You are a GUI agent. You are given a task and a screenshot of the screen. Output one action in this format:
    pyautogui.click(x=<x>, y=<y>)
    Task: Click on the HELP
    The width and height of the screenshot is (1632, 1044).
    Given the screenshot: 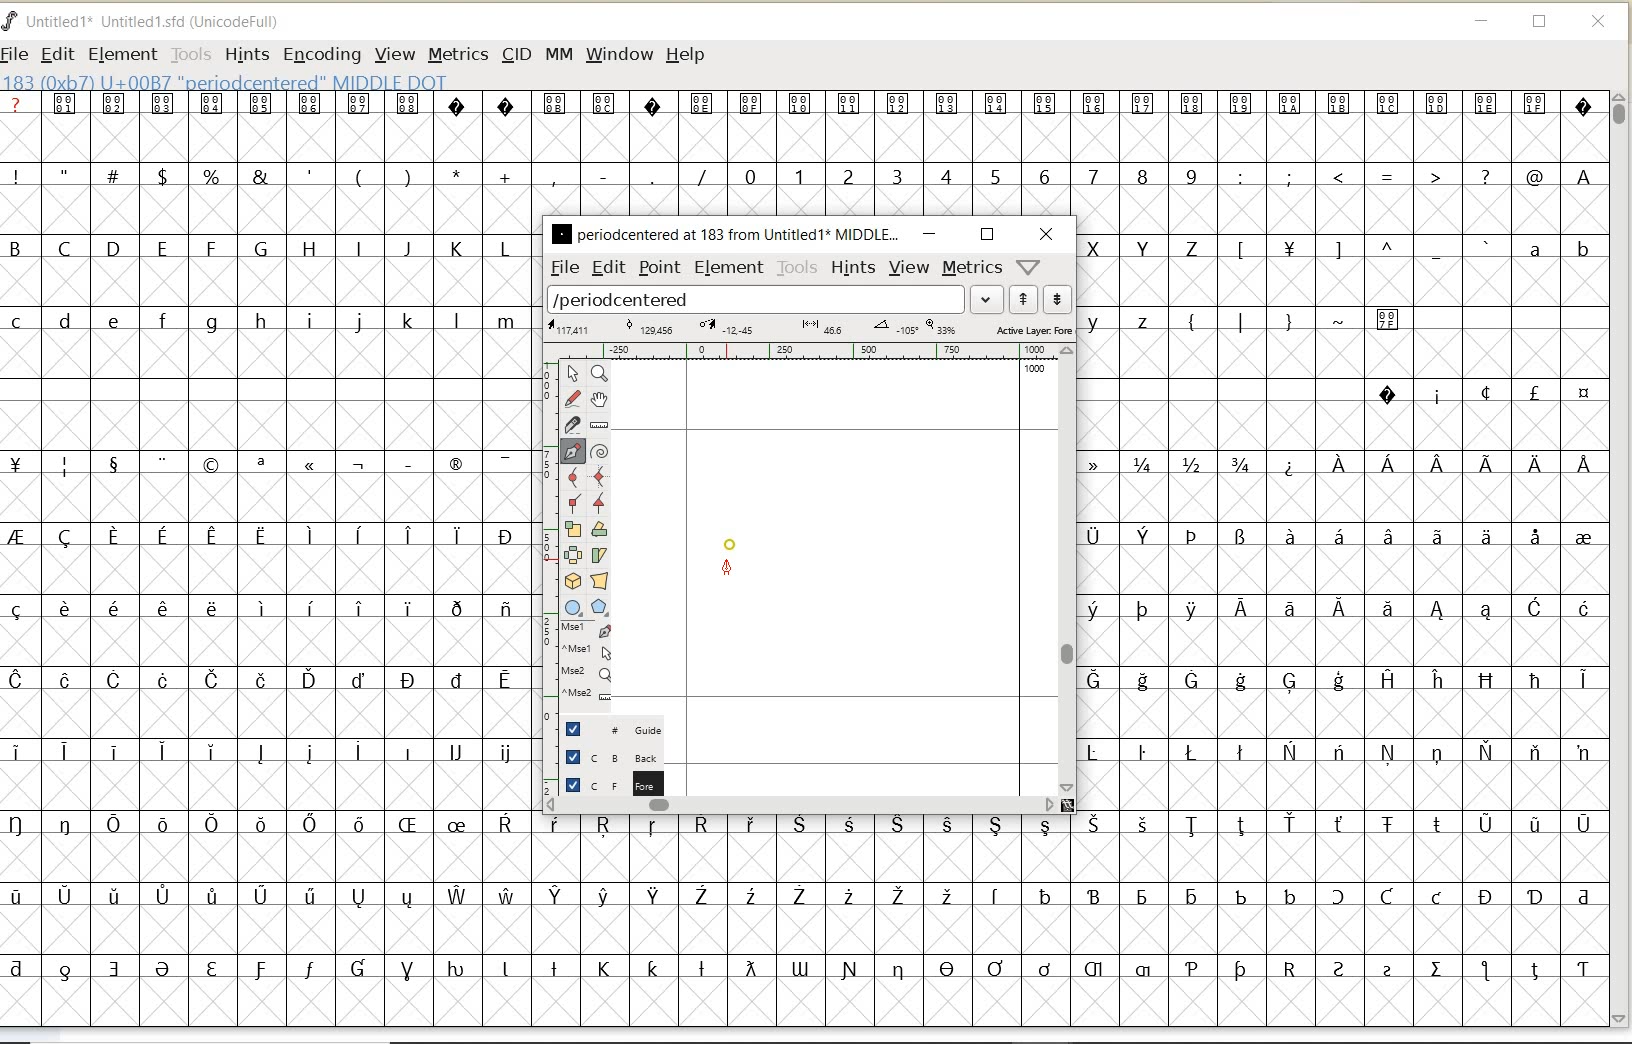 What is the action you would take?
    pyautogui.click(x=685, y=53)
    